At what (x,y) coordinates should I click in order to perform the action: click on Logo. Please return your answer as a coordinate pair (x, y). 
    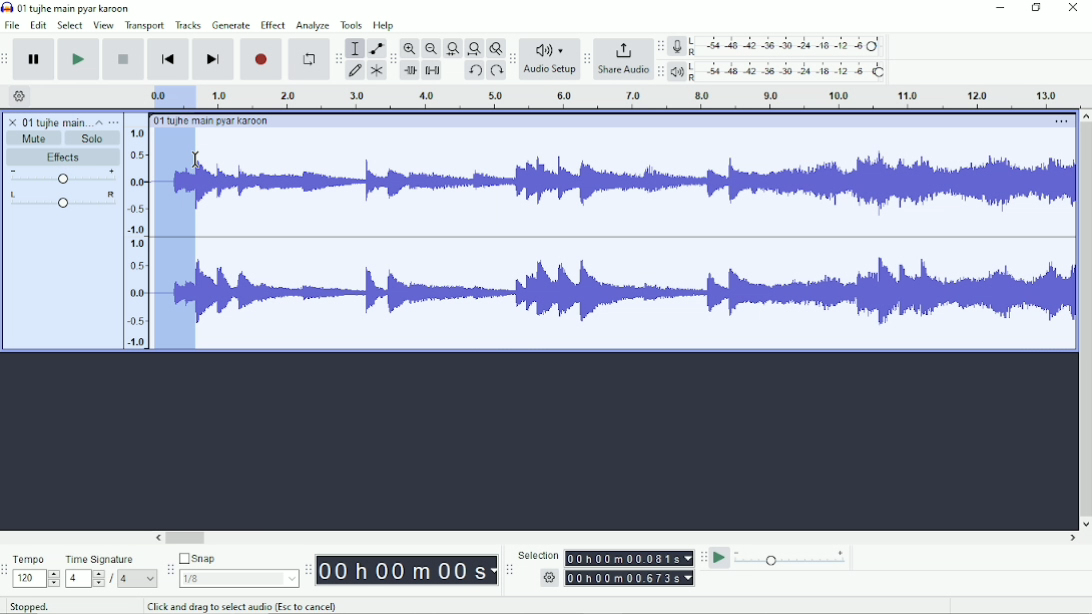
    Looking at the image, I should click on (7, 7).